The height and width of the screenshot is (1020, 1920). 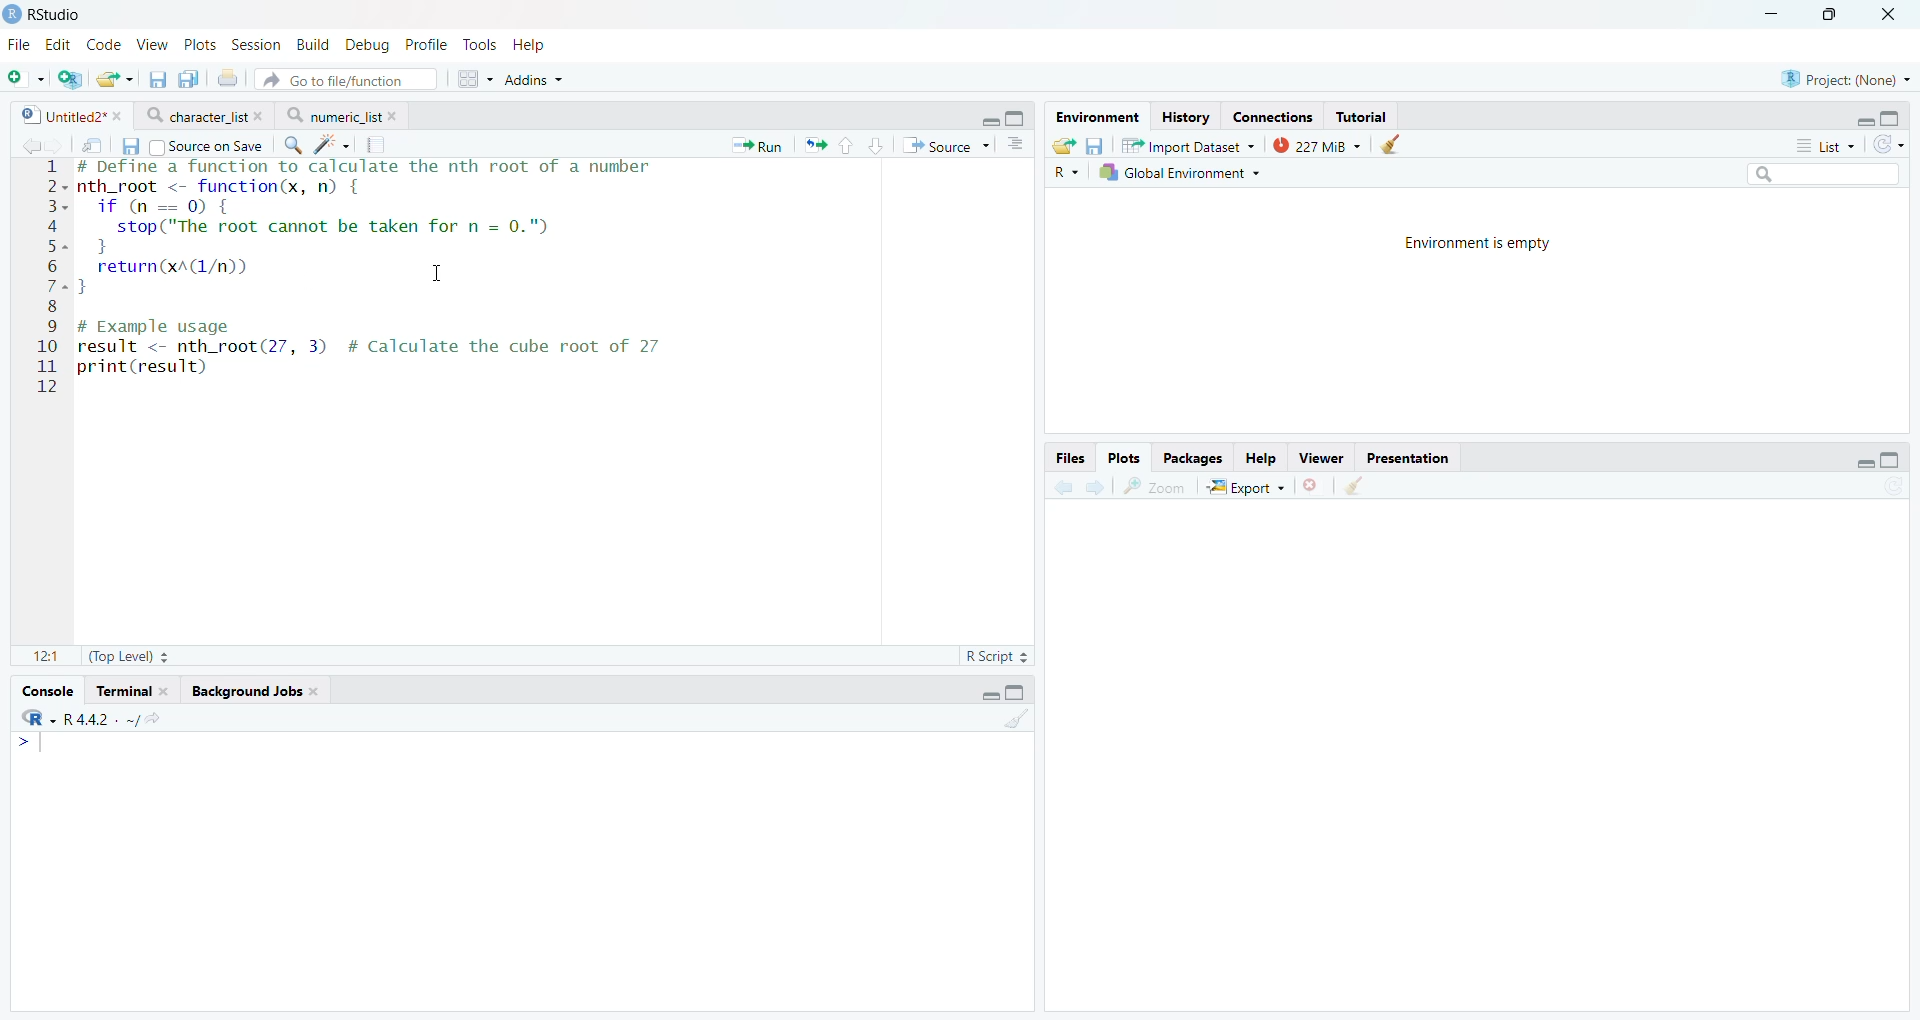 What do you see at coordinates (1846, 77) in the screenshot?
I see `Project: (None)` at bounding box center [1846, 77].